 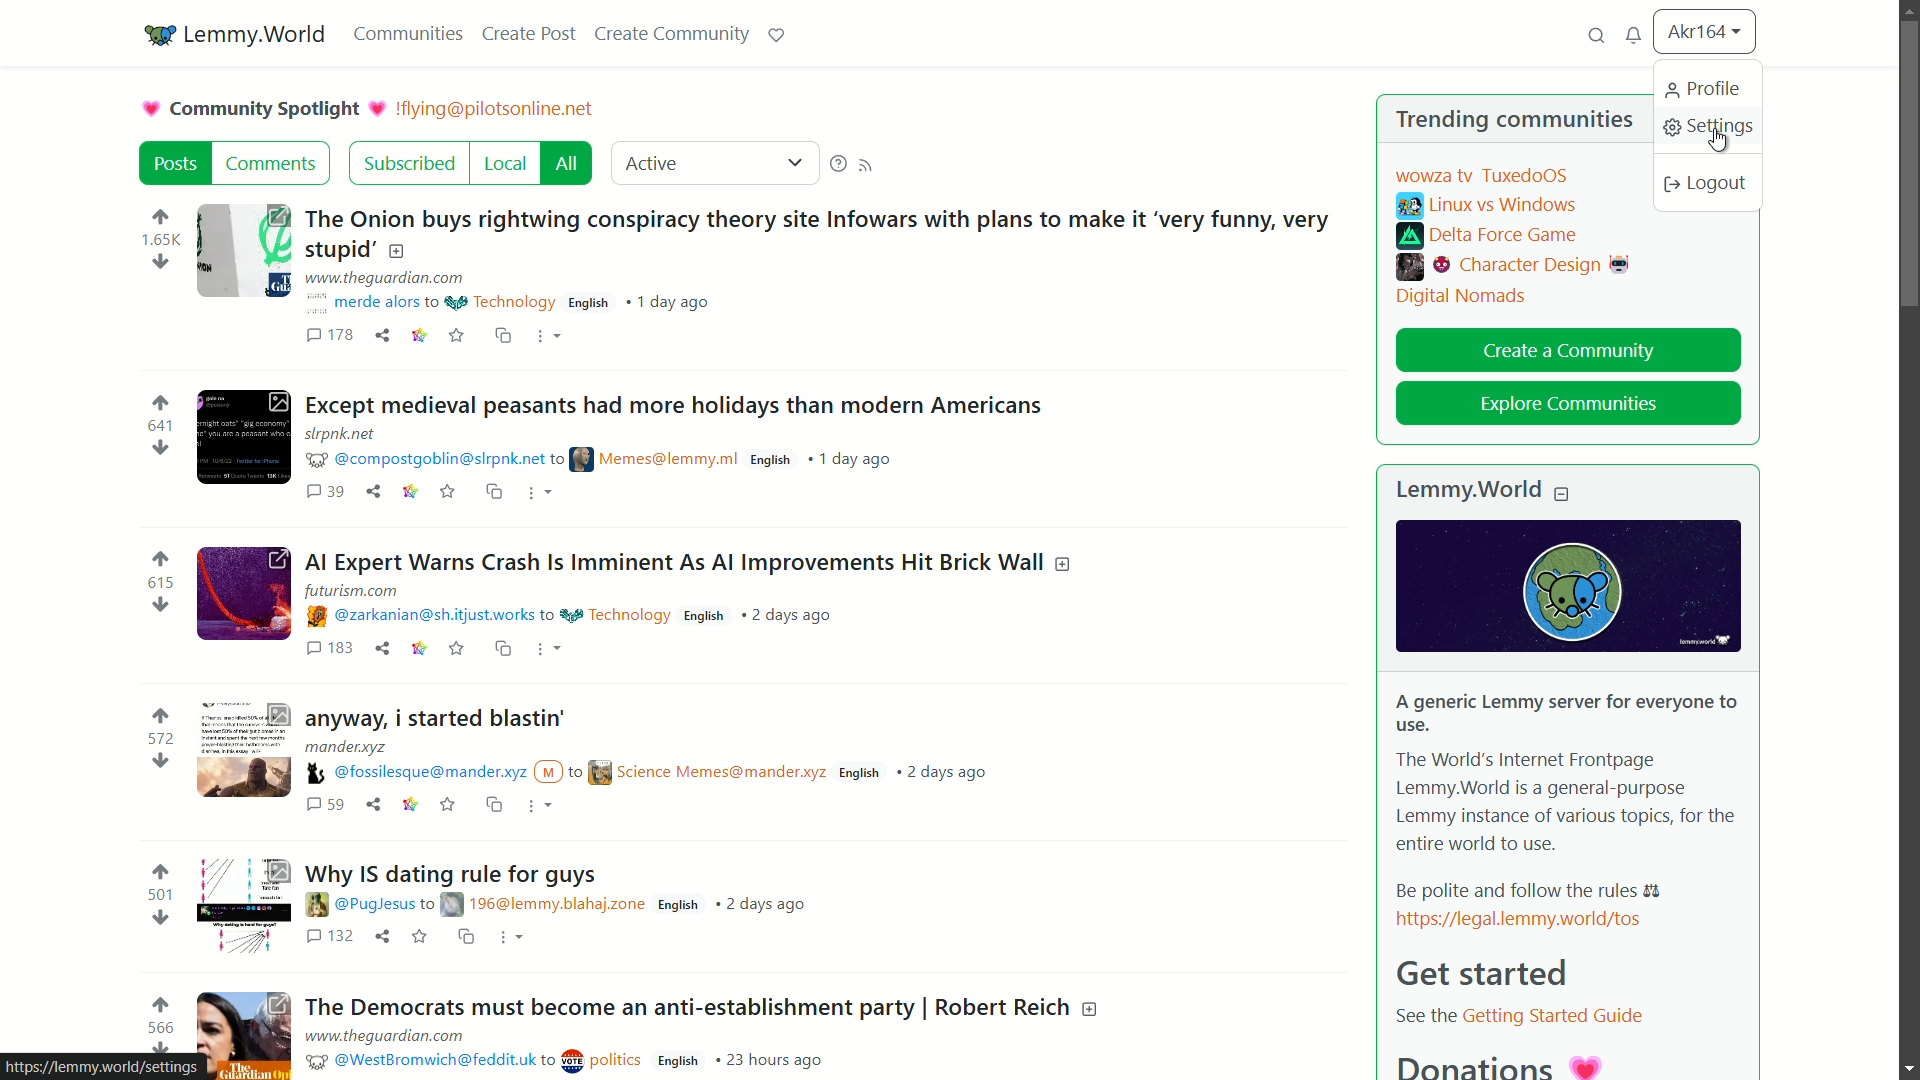 What do you see at coordinates (159, 605) in the screenshot?
I see `downvote` at bounding box center [159, 605].